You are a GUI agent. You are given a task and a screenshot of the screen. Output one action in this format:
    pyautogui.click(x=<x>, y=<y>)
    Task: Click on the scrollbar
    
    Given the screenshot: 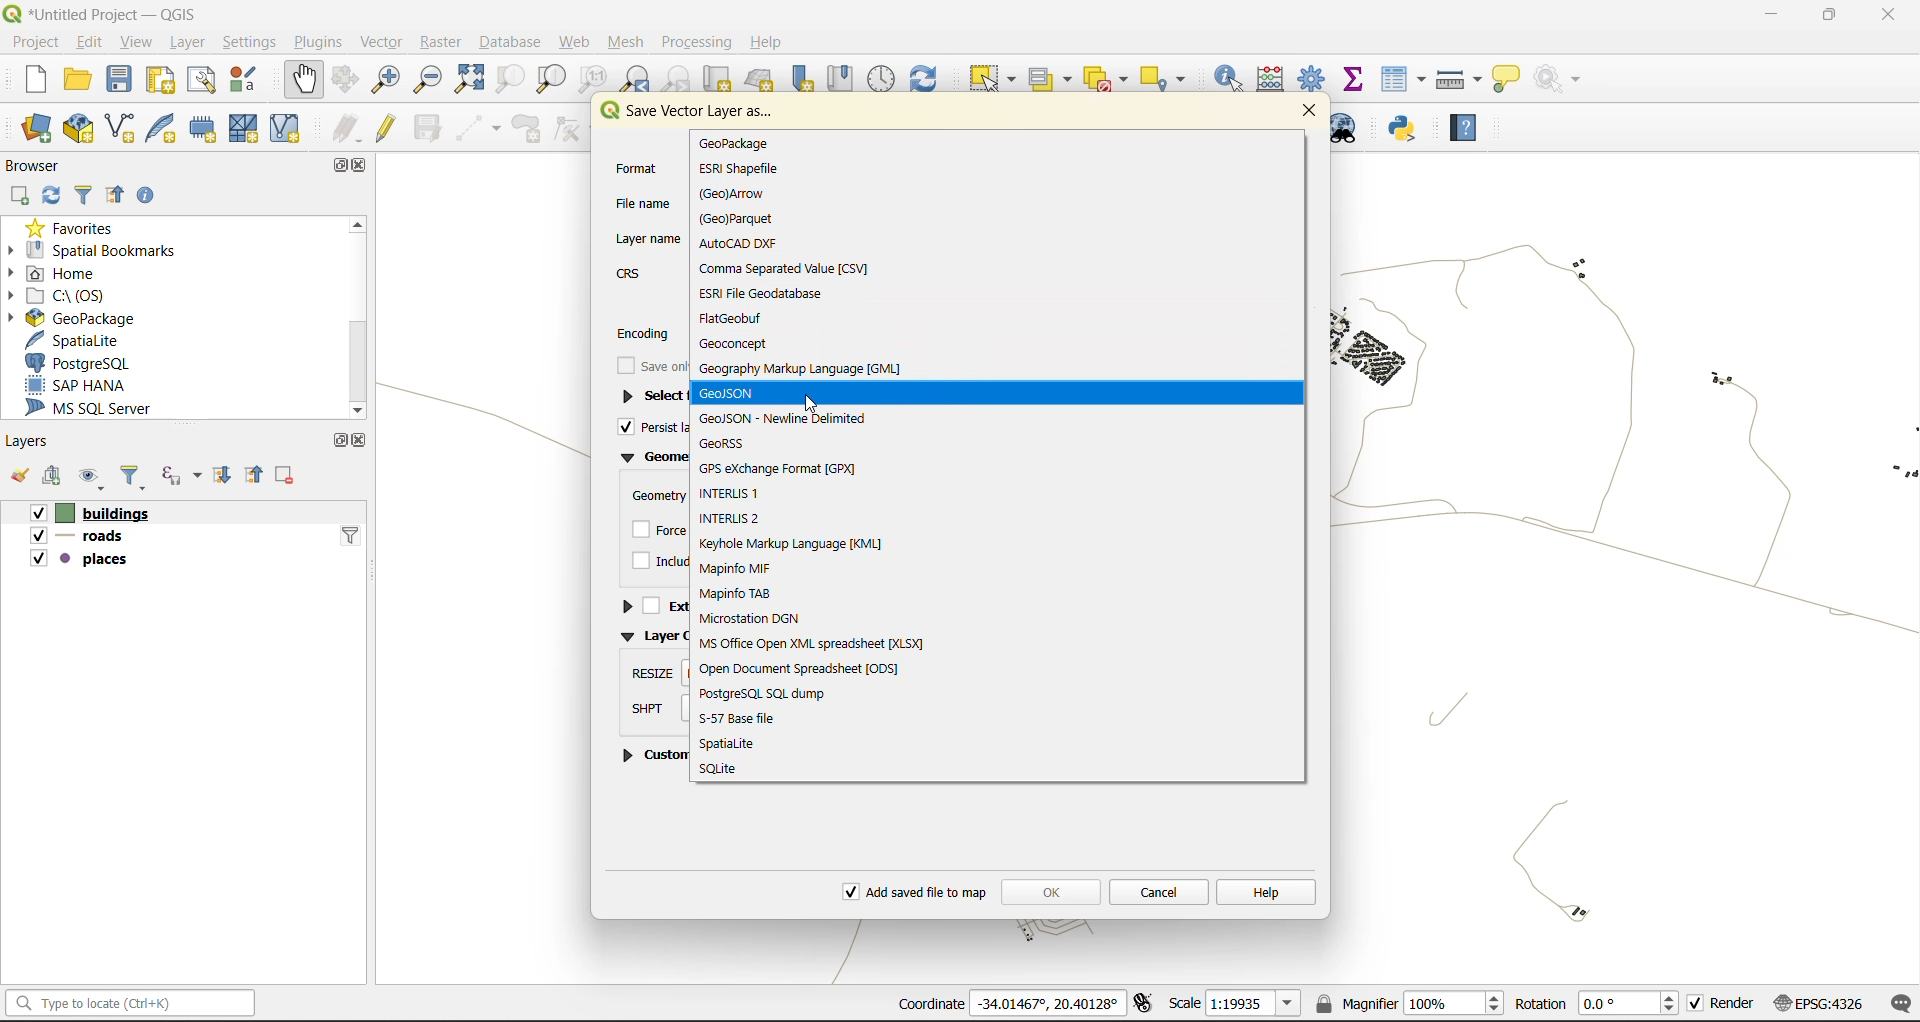 What is the action you would take?
    pyautogui.click(x=361, y=317)
    